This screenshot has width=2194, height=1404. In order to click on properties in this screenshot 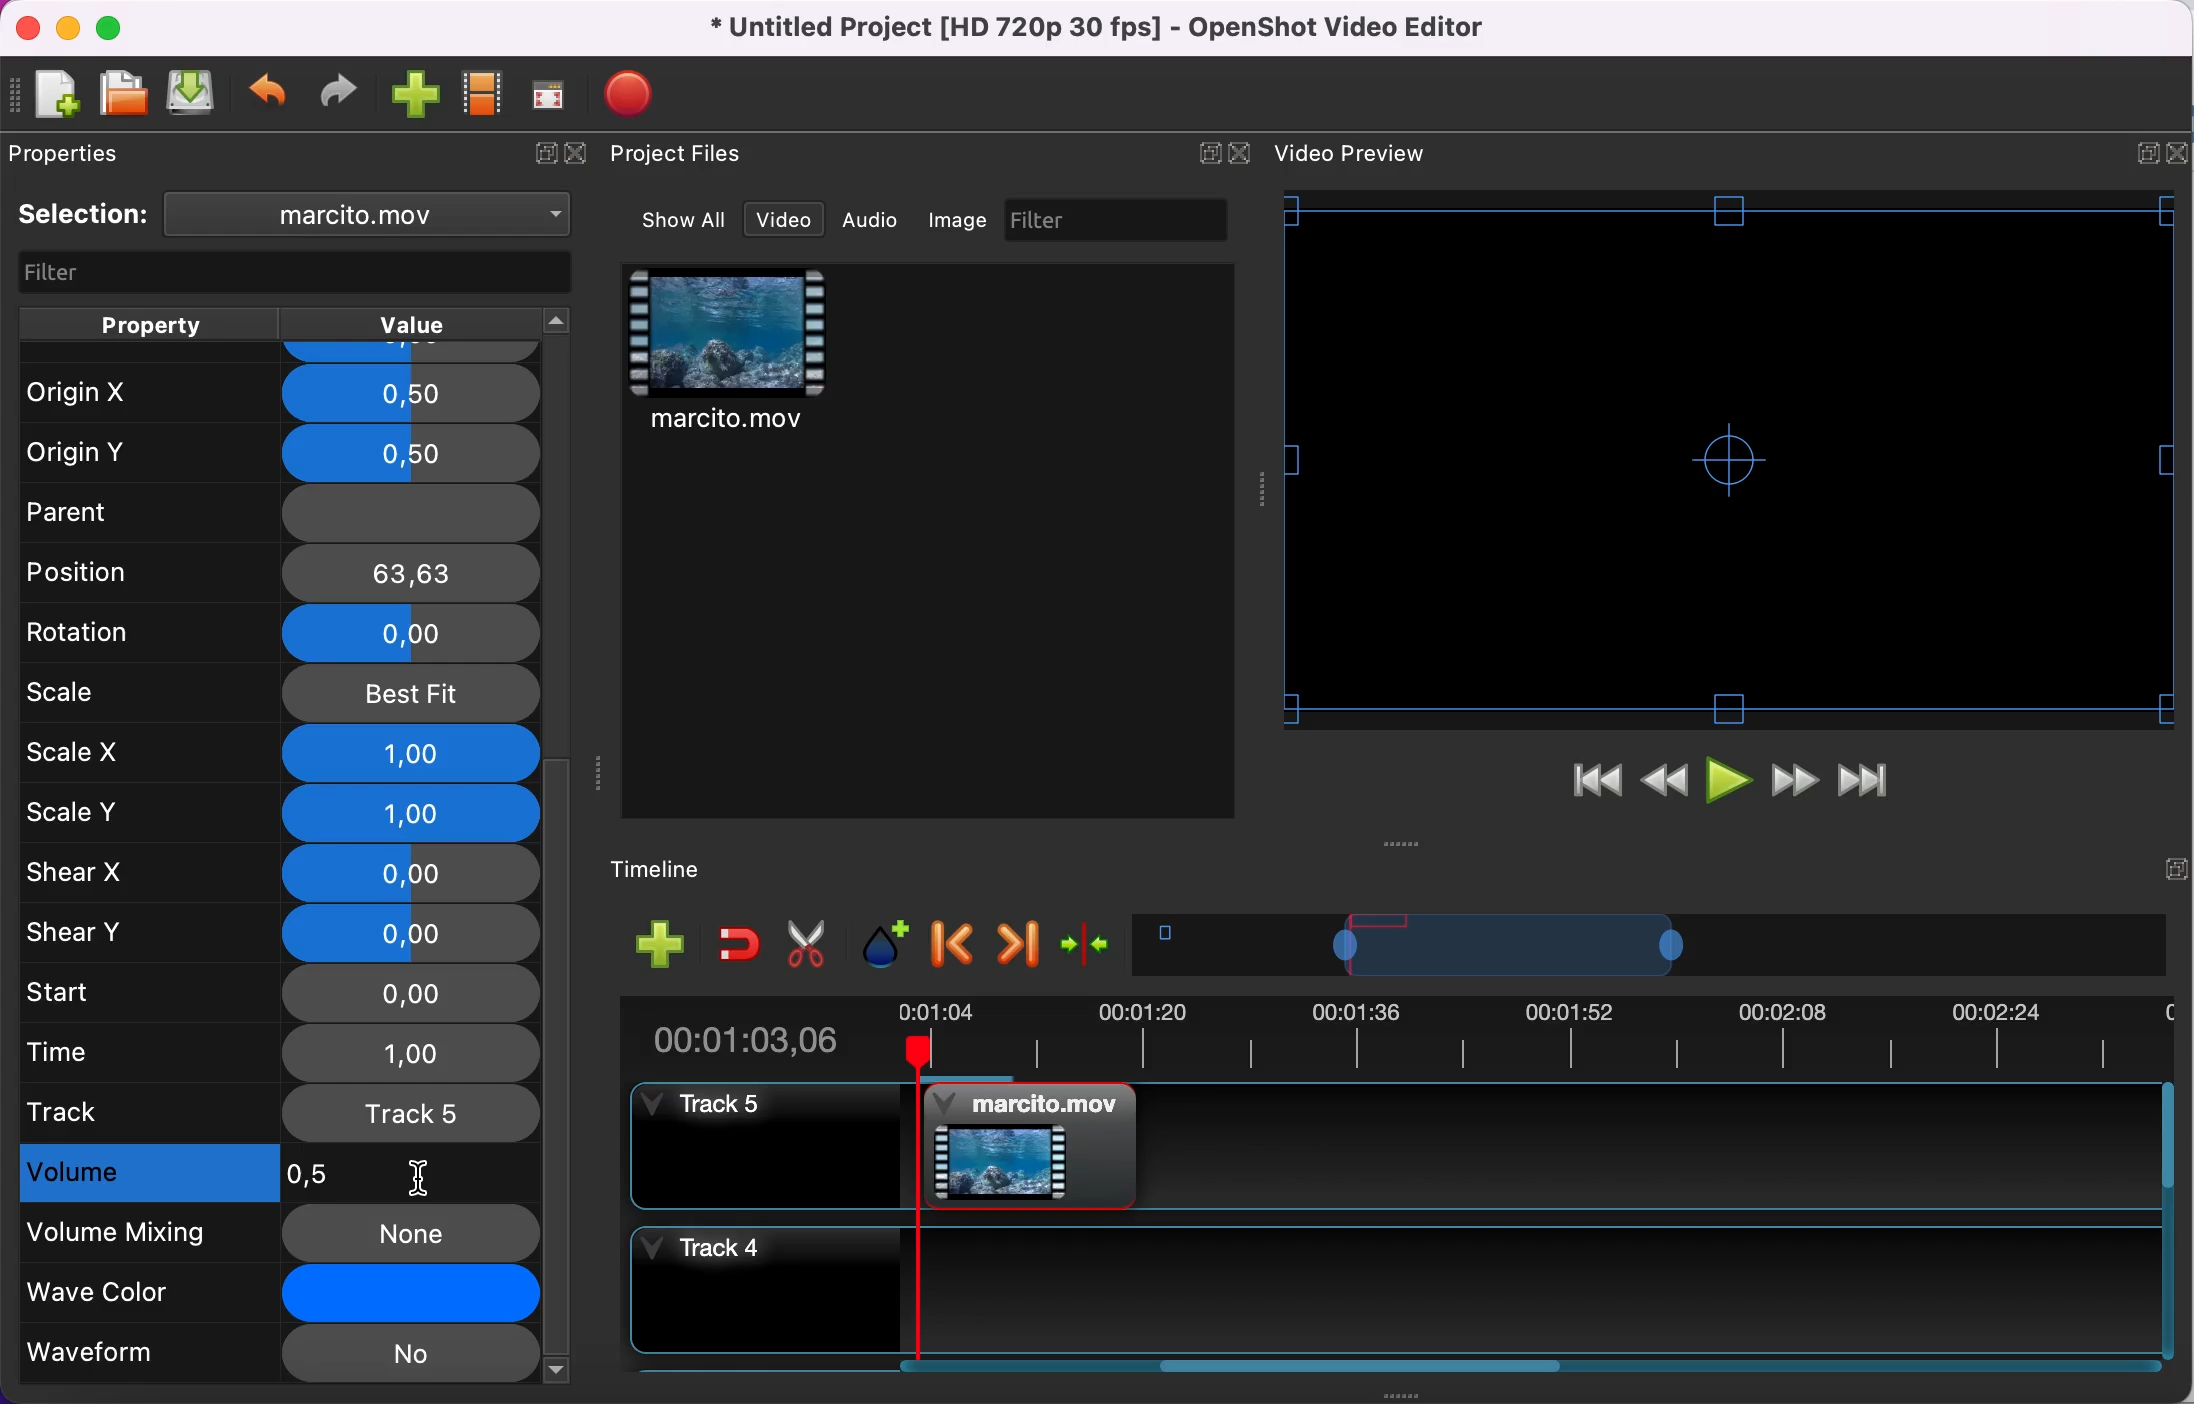, I will do `click(74, 153)`.